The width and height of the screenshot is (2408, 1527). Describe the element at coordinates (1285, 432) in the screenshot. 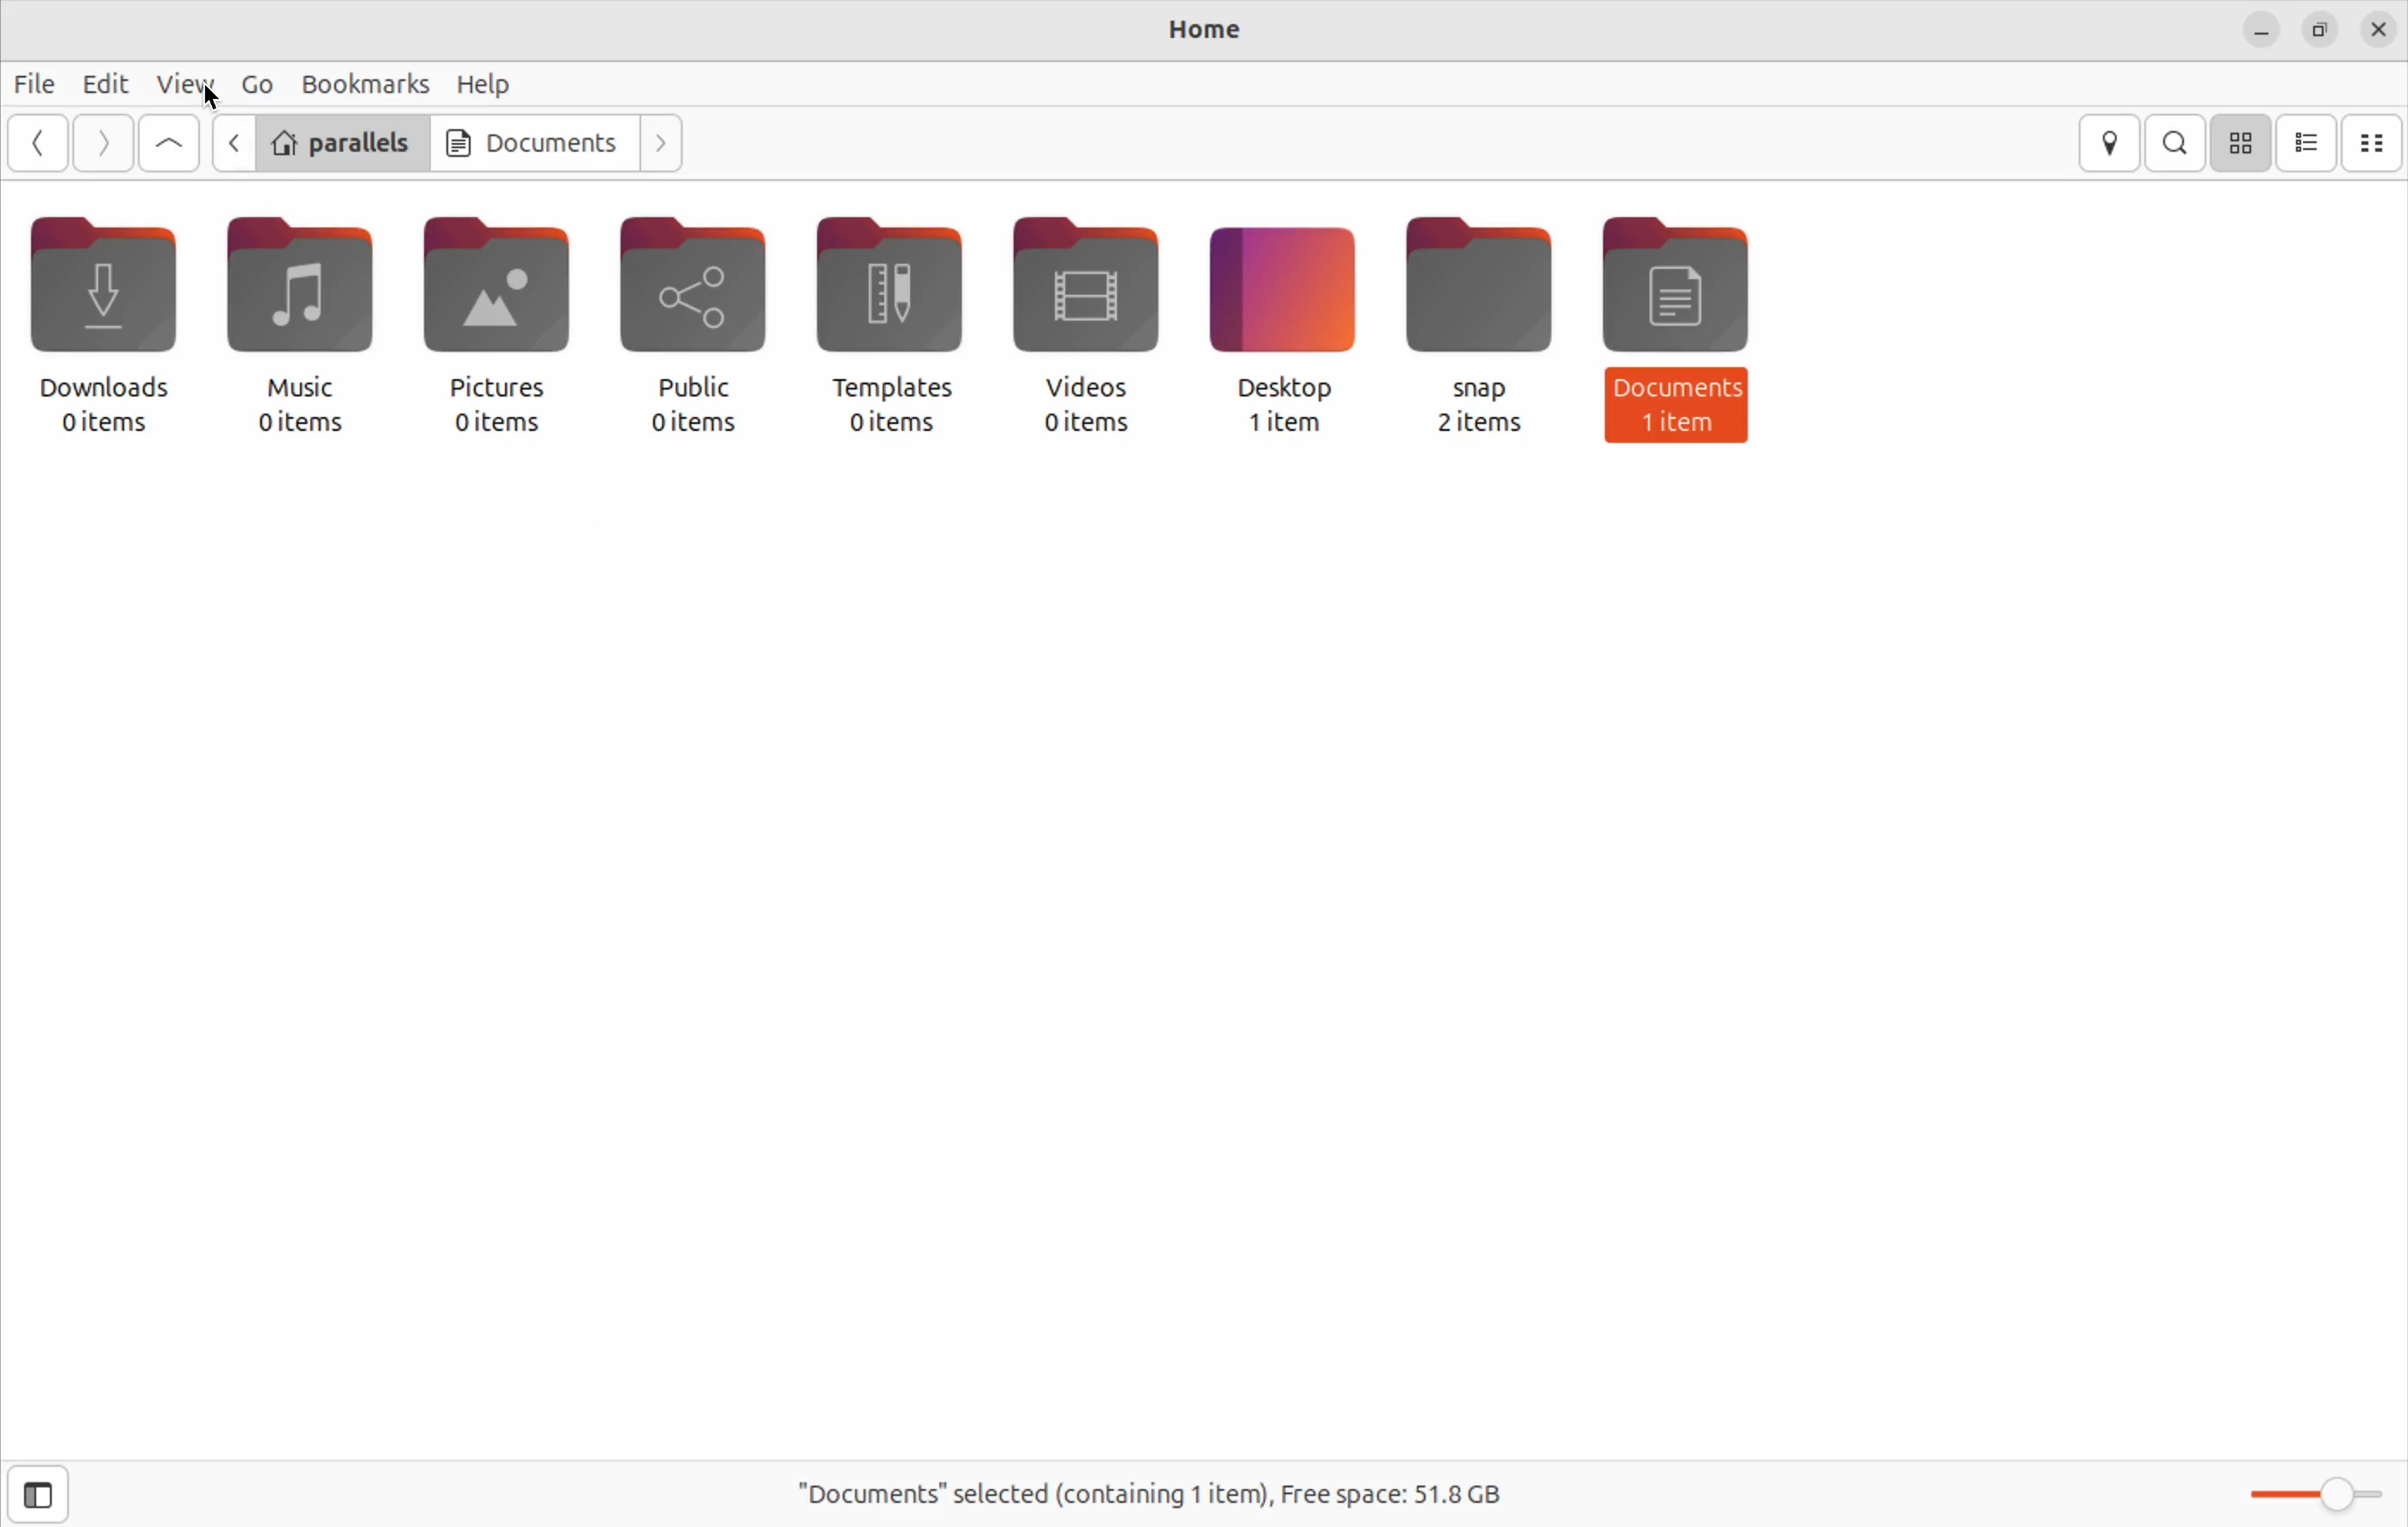

I see `1 item` at that location.